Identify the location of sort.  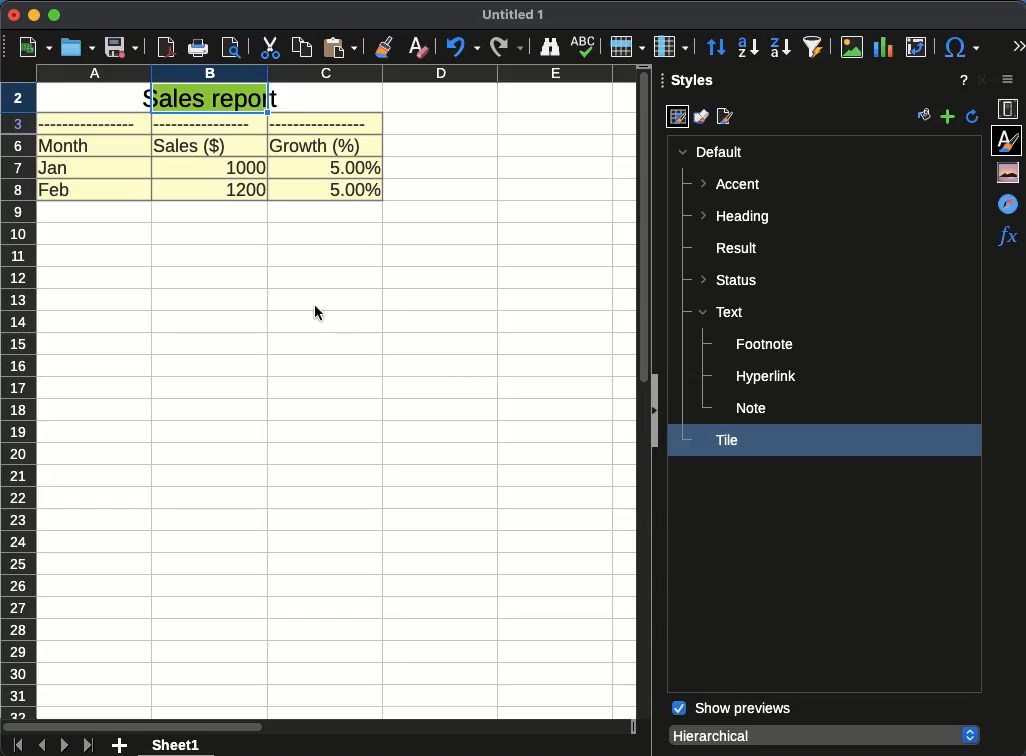
(717, 48).